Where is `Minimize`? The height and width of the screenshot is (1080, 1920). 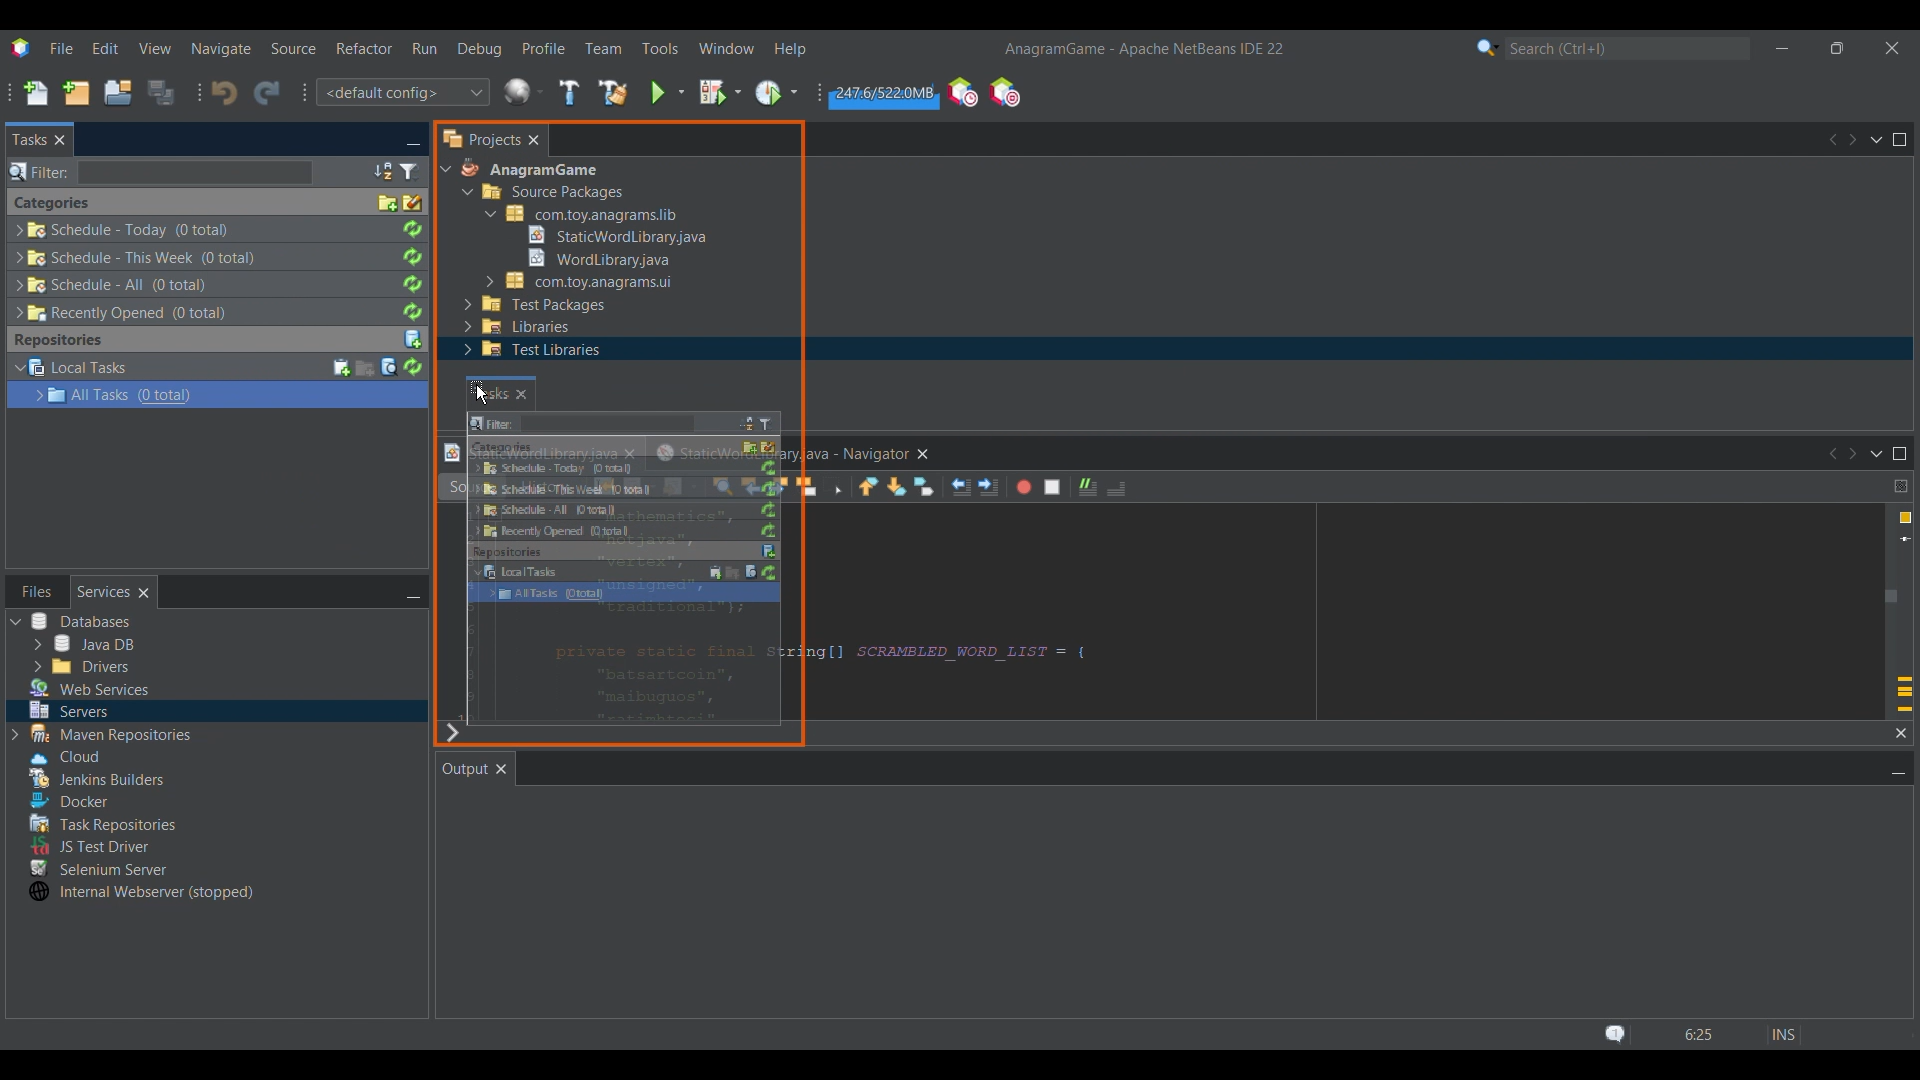 Minimize is located at coordinates (1898, 771).